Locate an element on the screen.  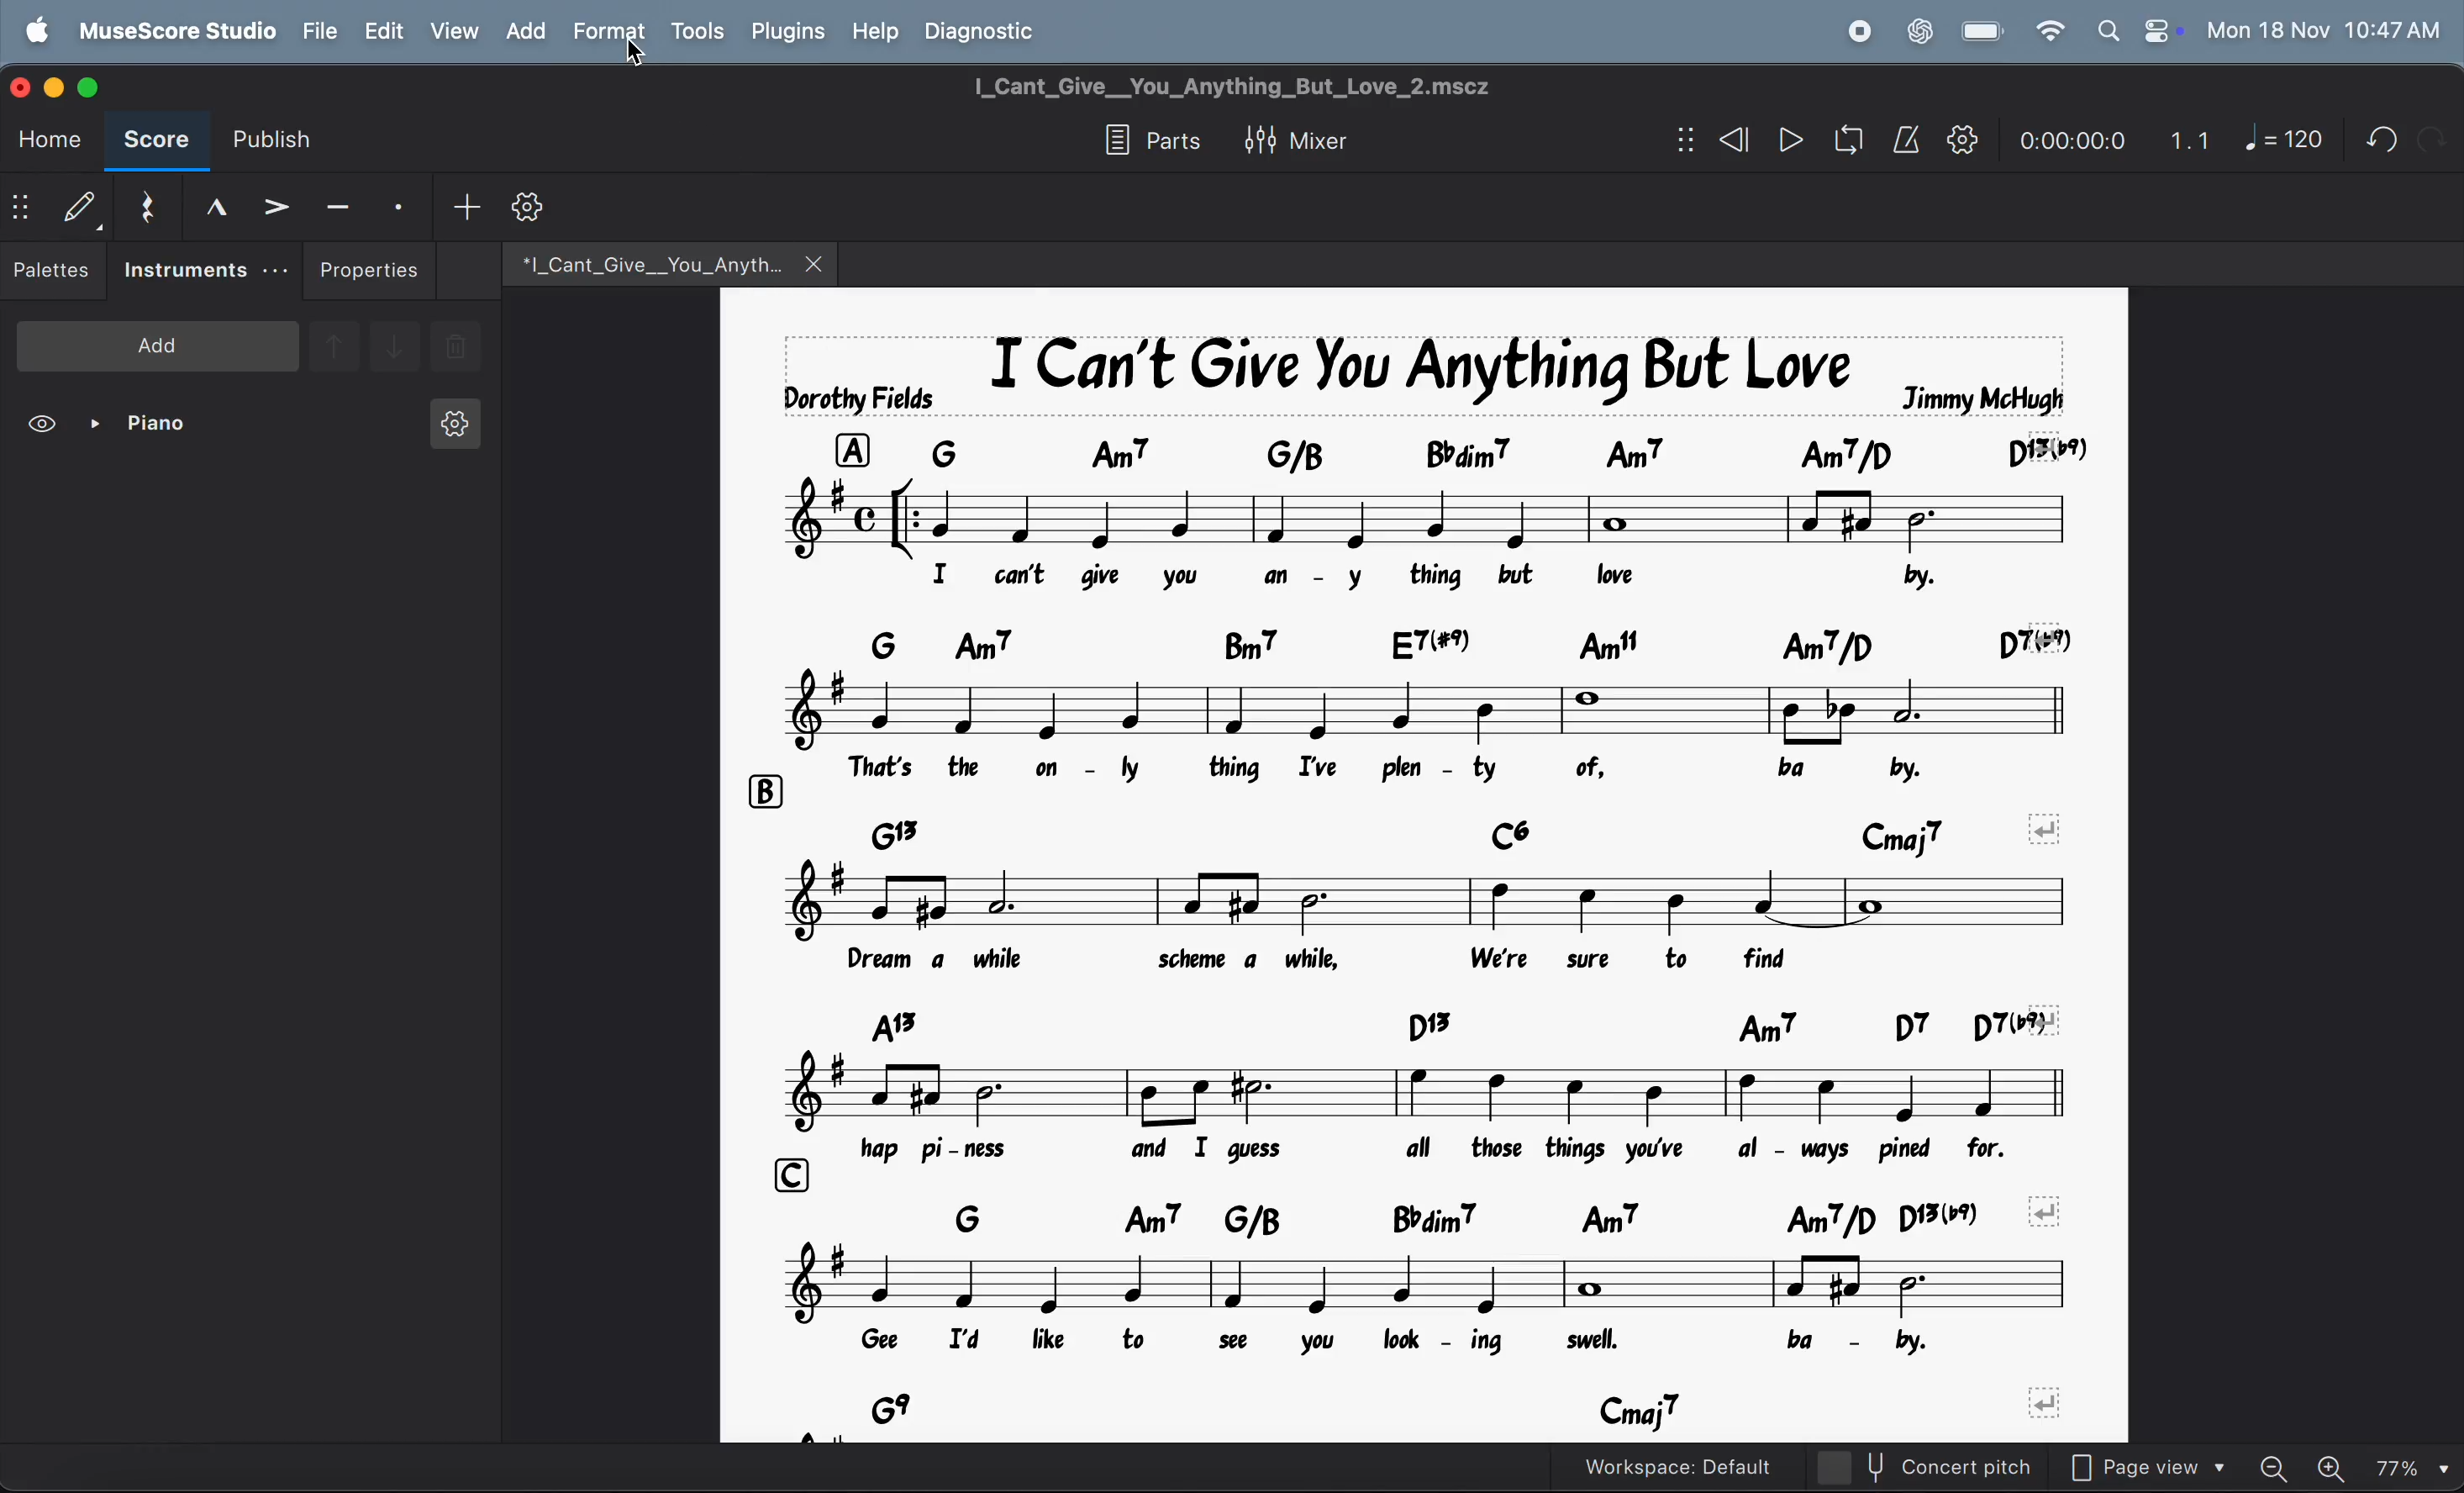
add is located at coordinates (158, 344).